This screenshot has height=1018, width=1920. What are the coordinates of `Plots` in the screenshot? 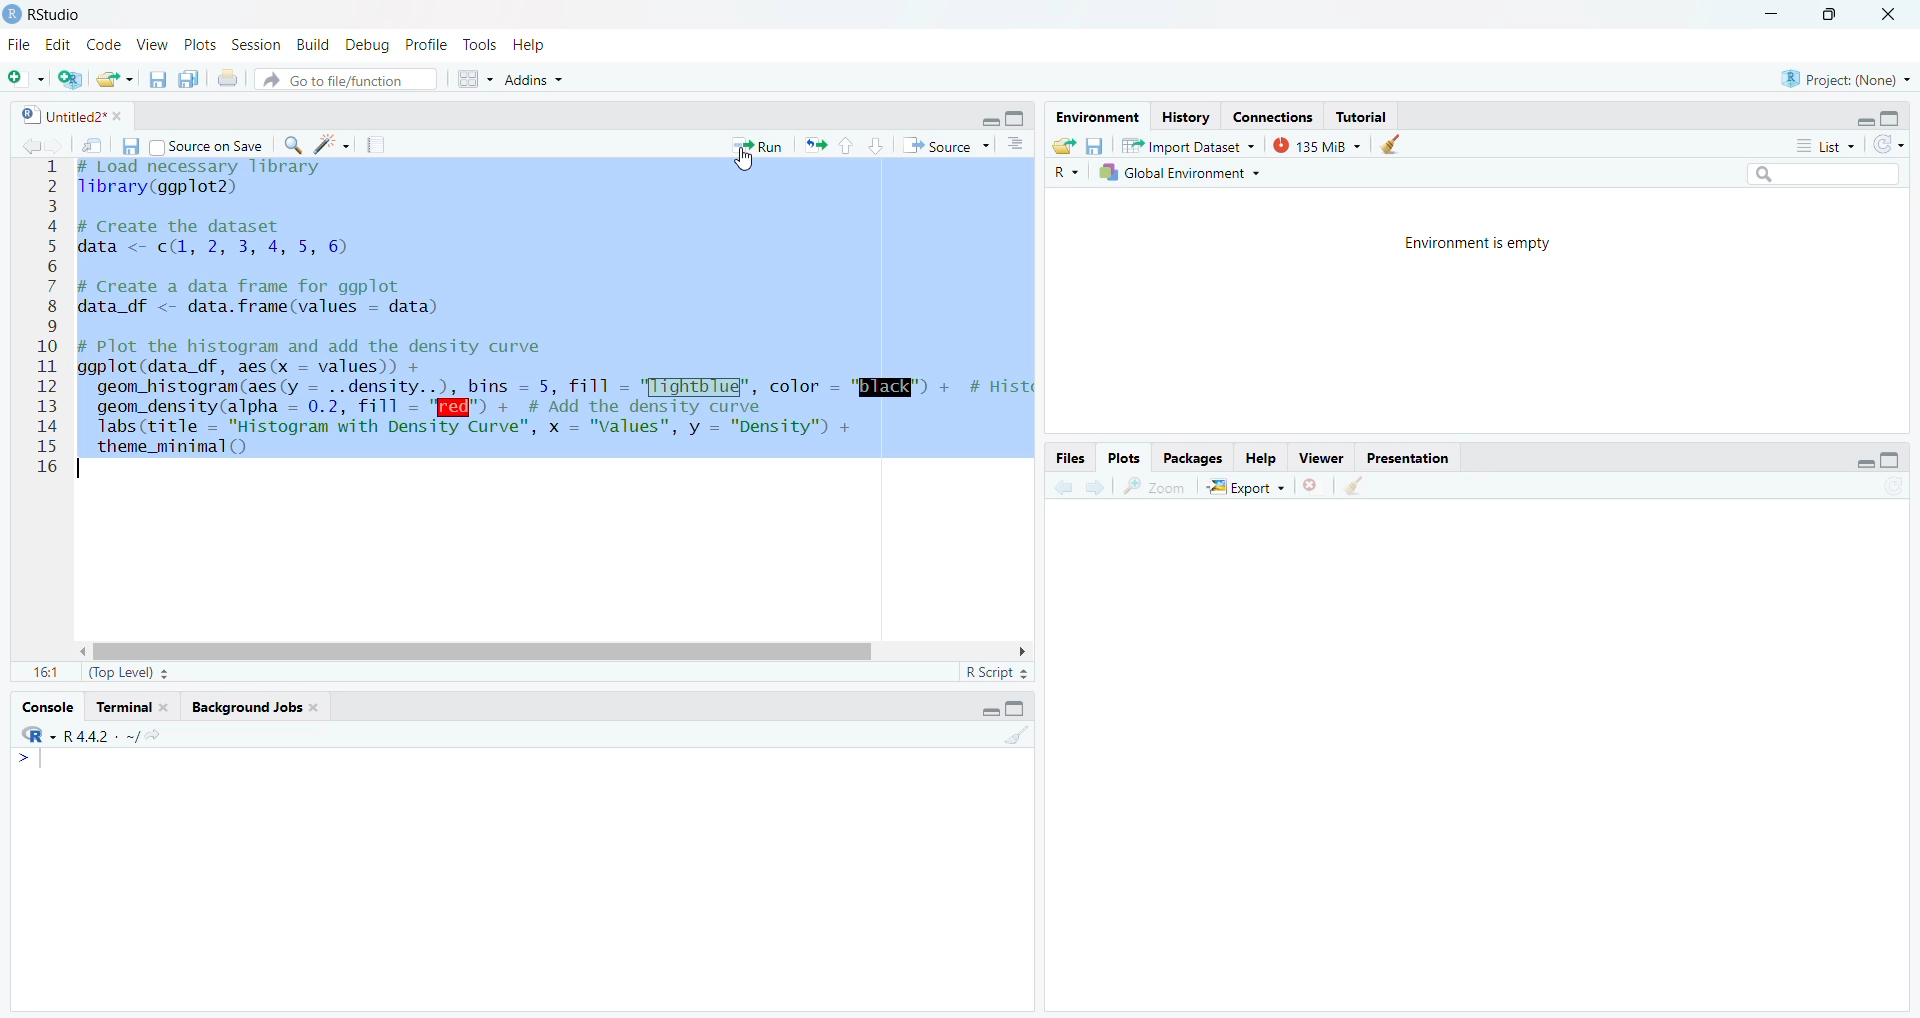 It's located at (200, 45).